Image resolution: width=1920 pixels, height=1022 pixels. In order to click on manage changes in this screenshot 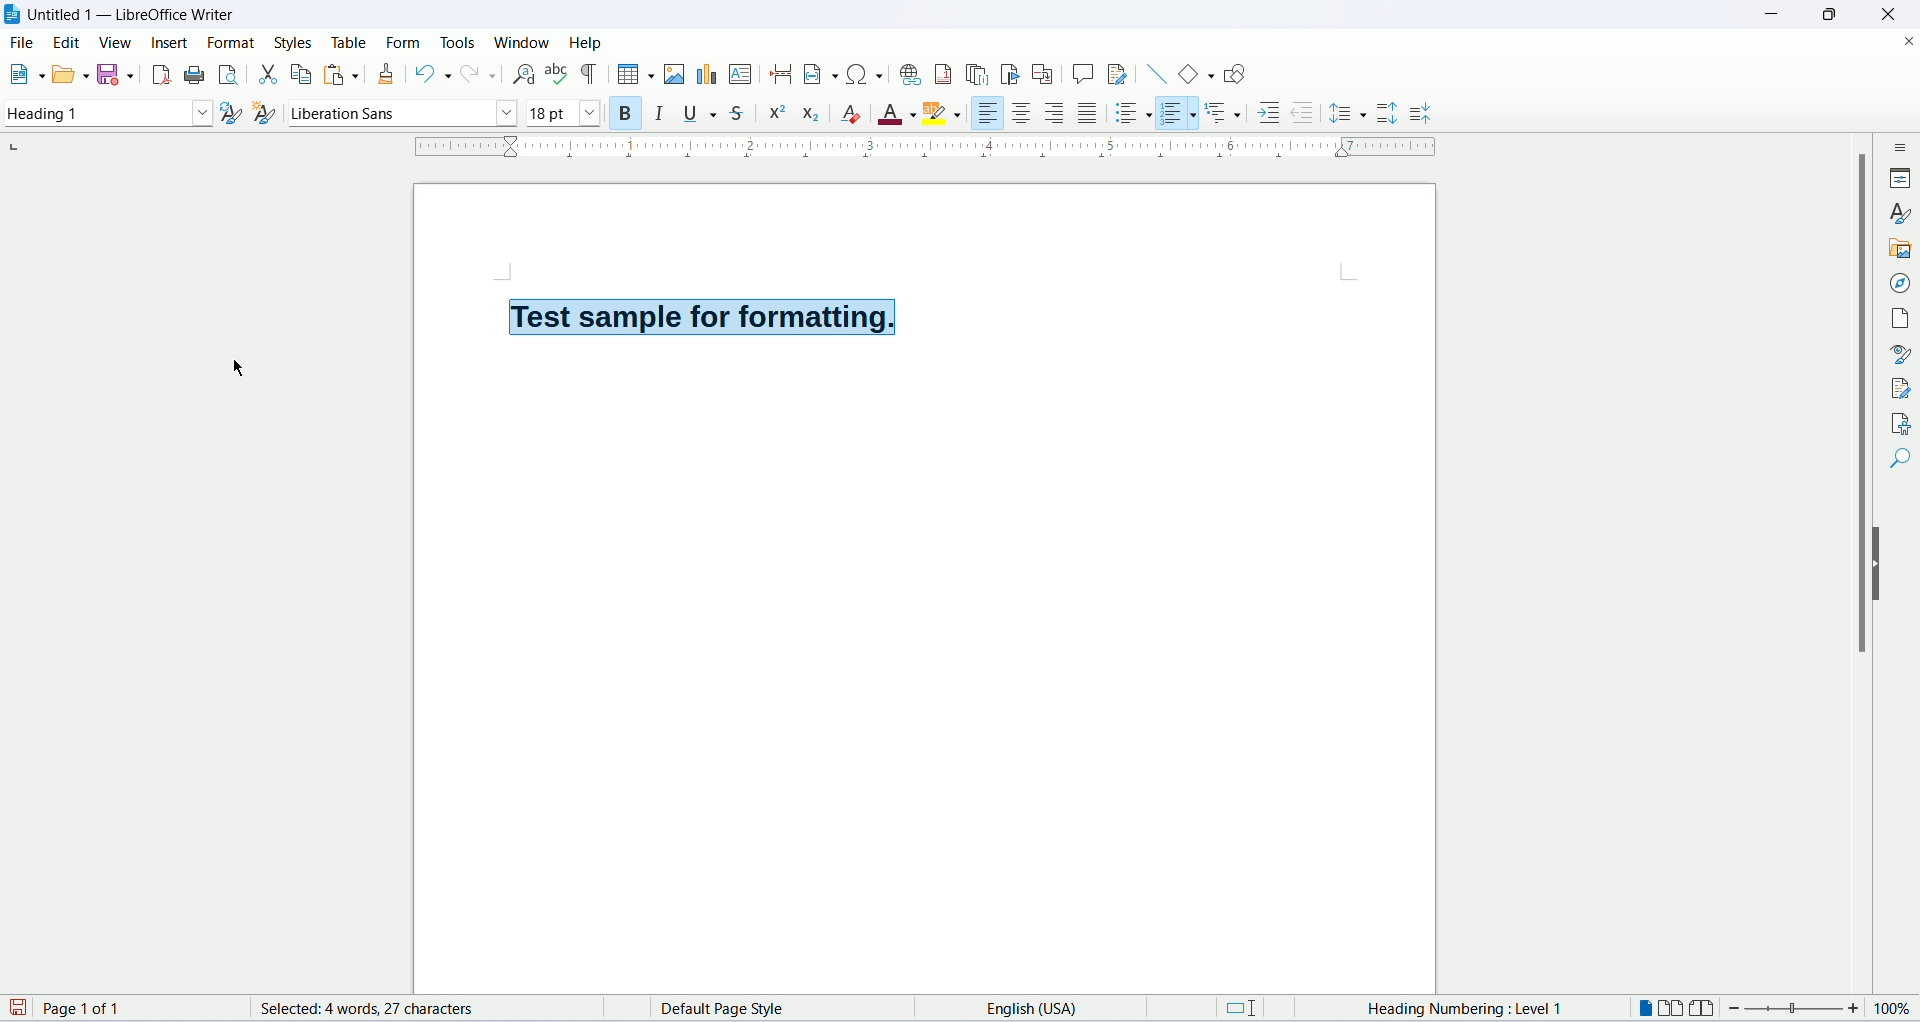, I will do `click(1900, 388)`.